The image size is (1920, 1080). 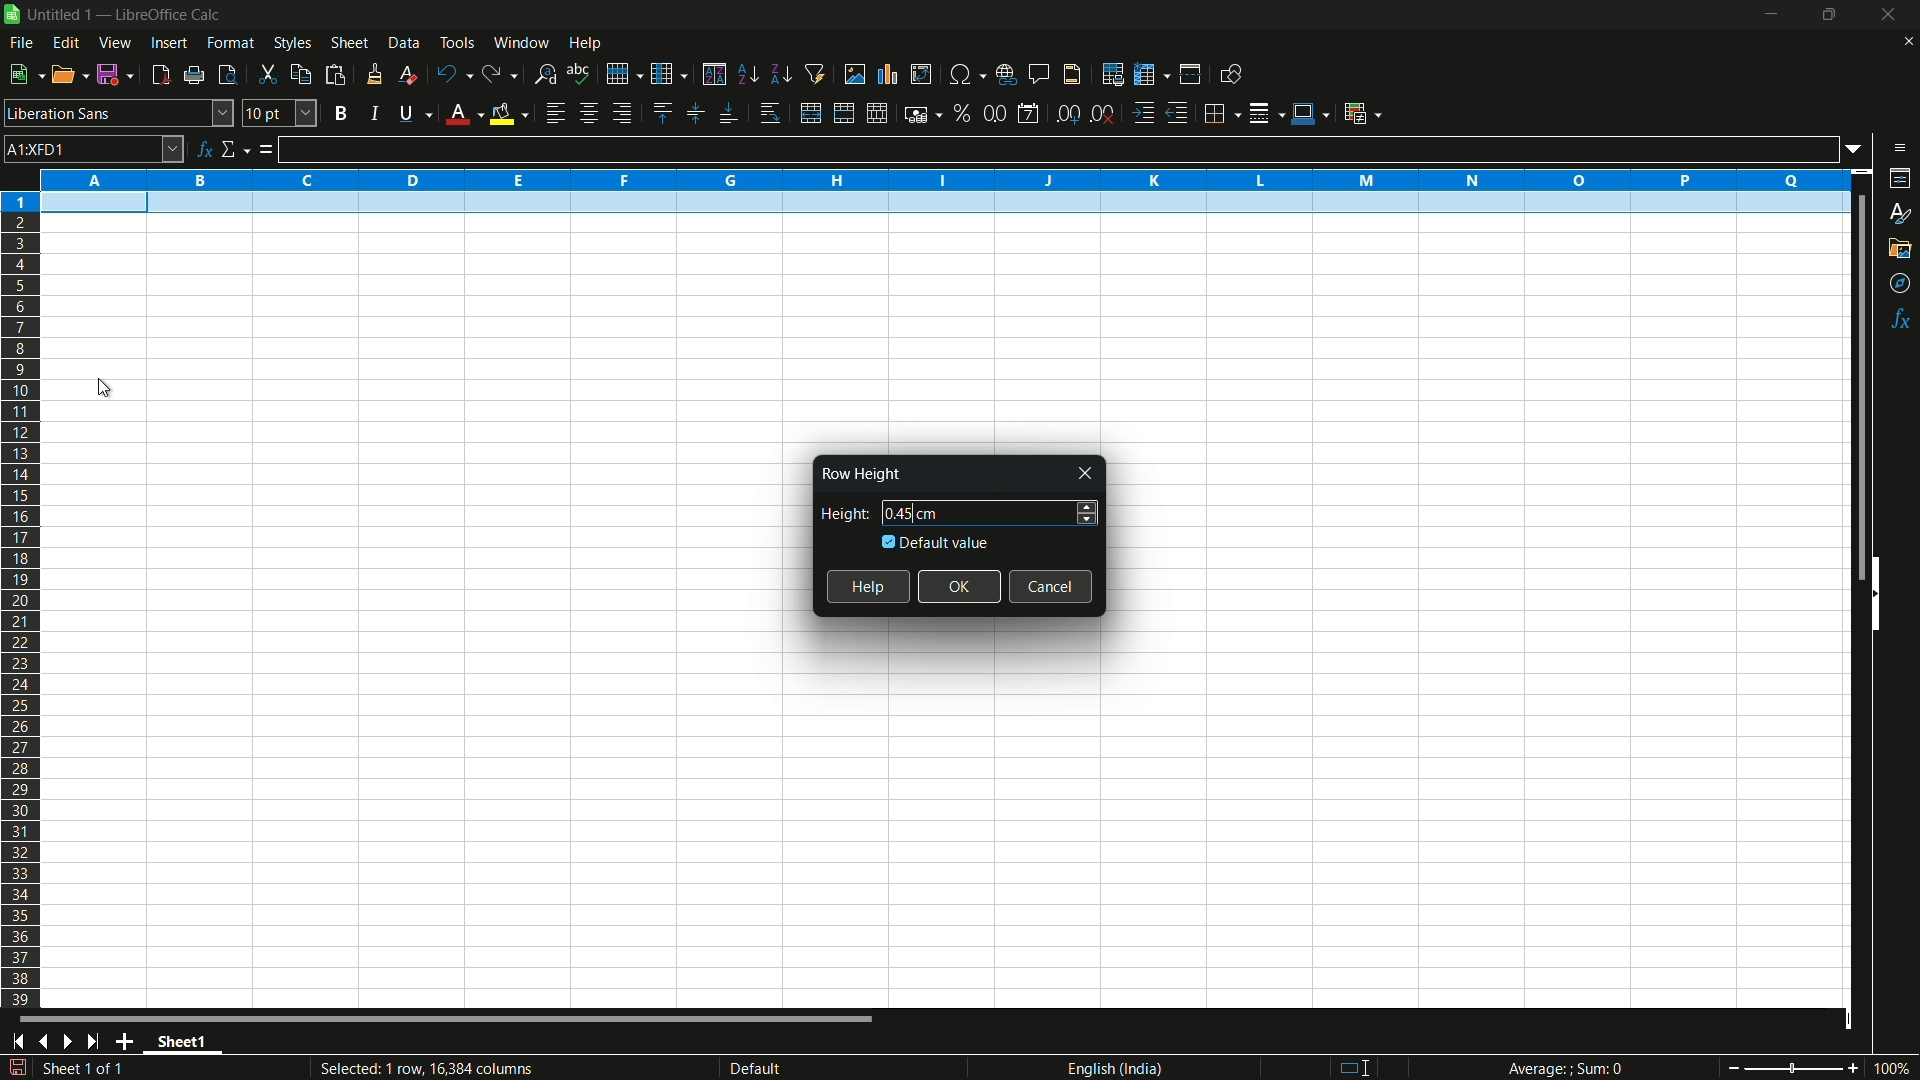 What do you see at coordinates (1113, 74) in the screenshot?
I see `print area` at bounding box center [1113, 74].